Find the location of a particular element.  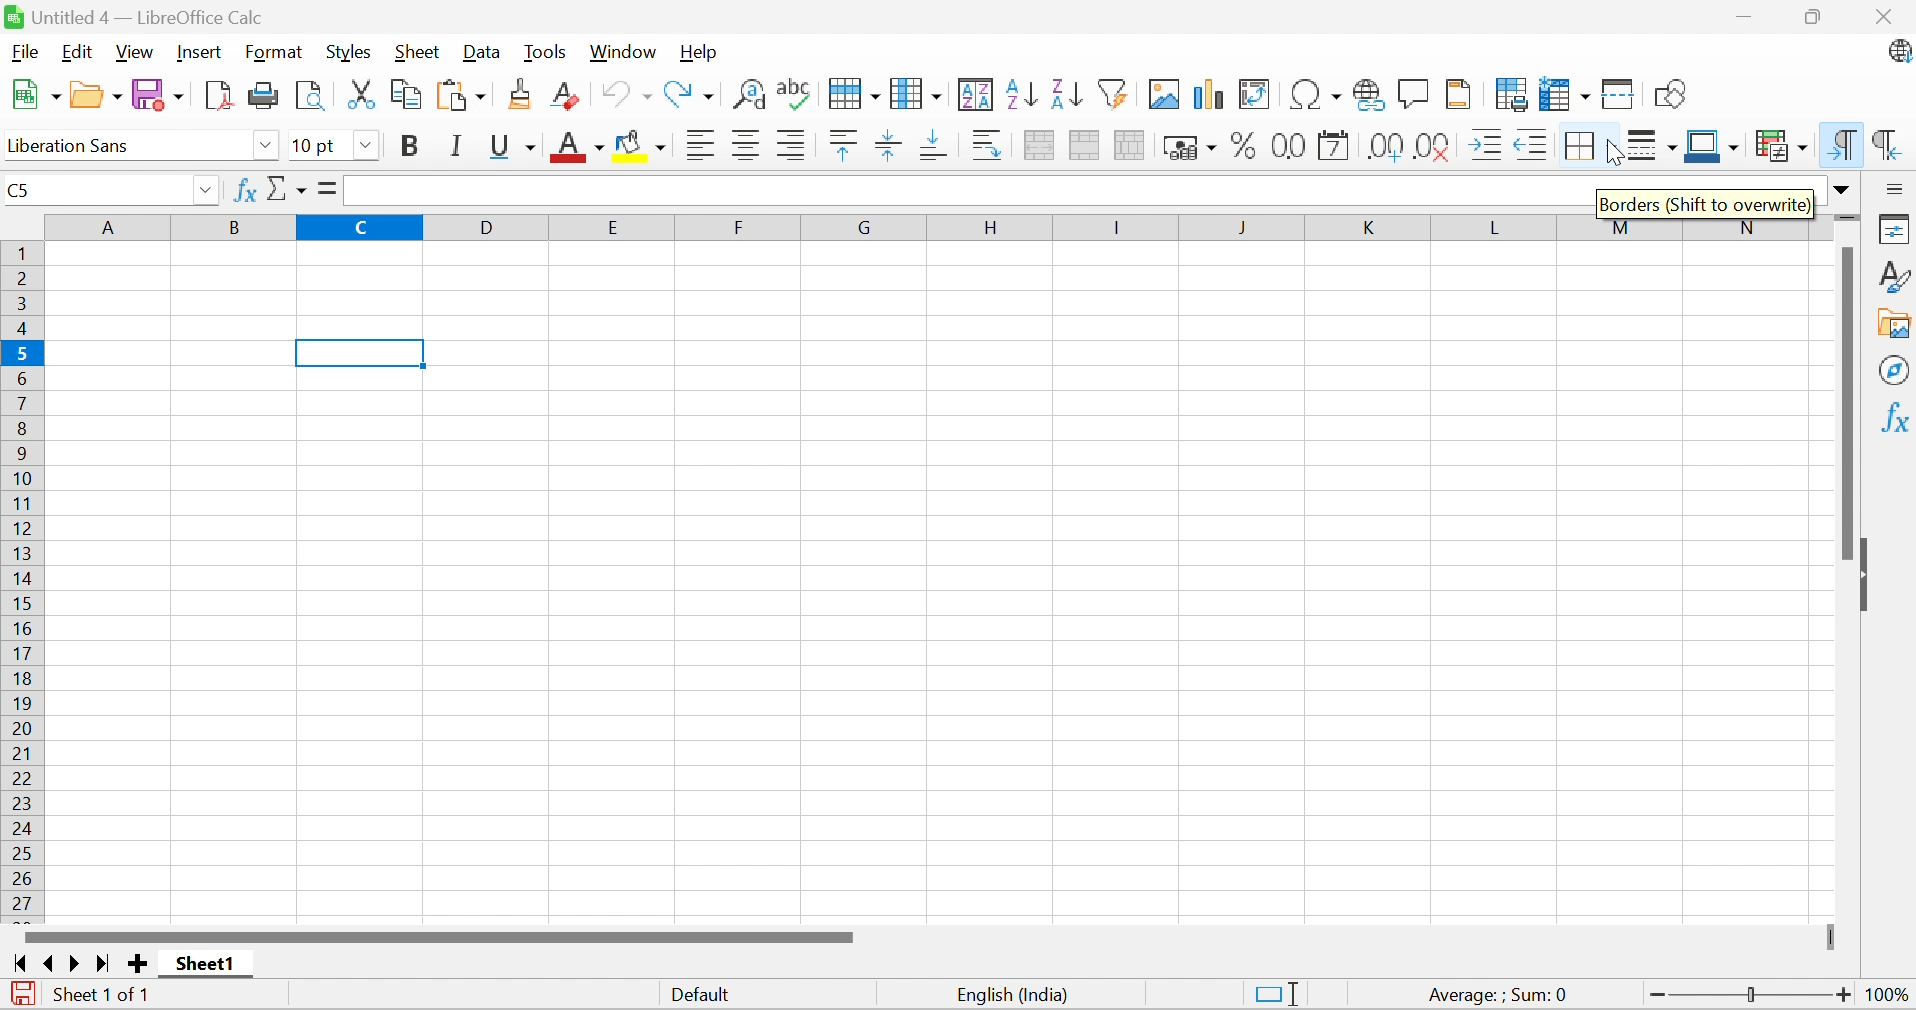

Align center is located at coordinates (750, 146).